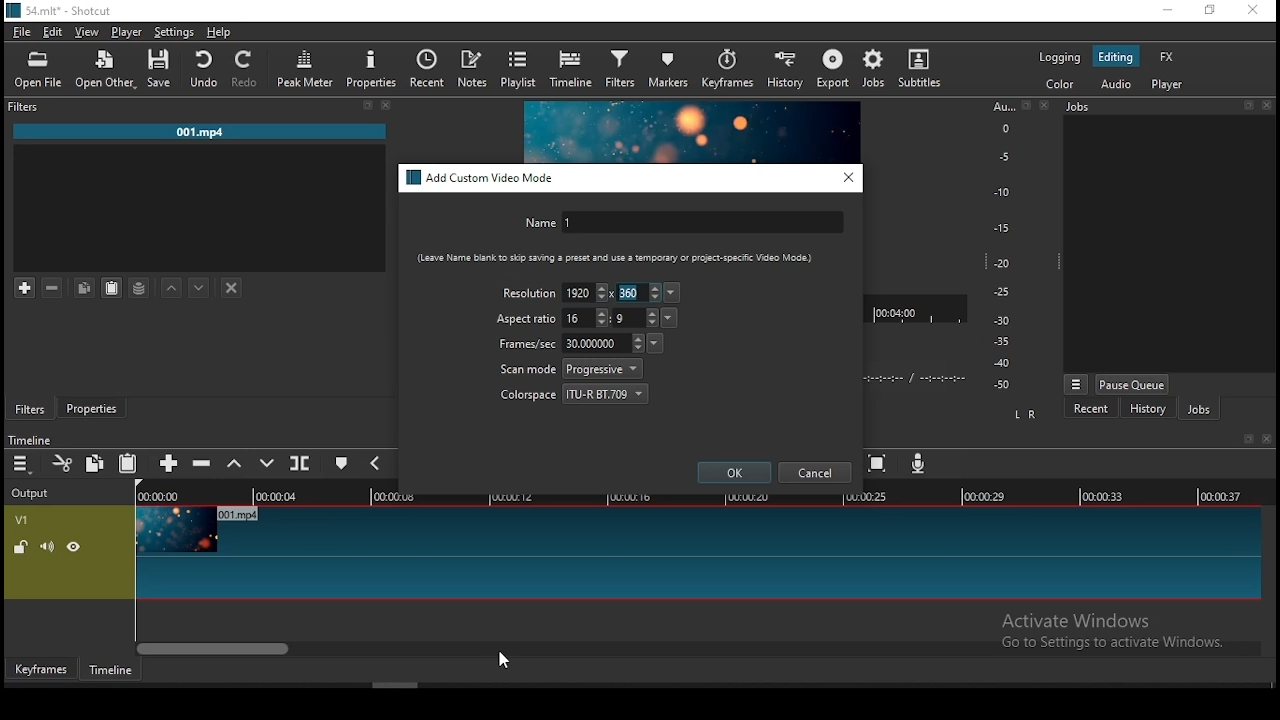 The height and width of the screenshot is (720, 1280). What do you see at coordinates (987, 496) in the screenshot?
I see `00:00:29` at bounding box center [987, 496].